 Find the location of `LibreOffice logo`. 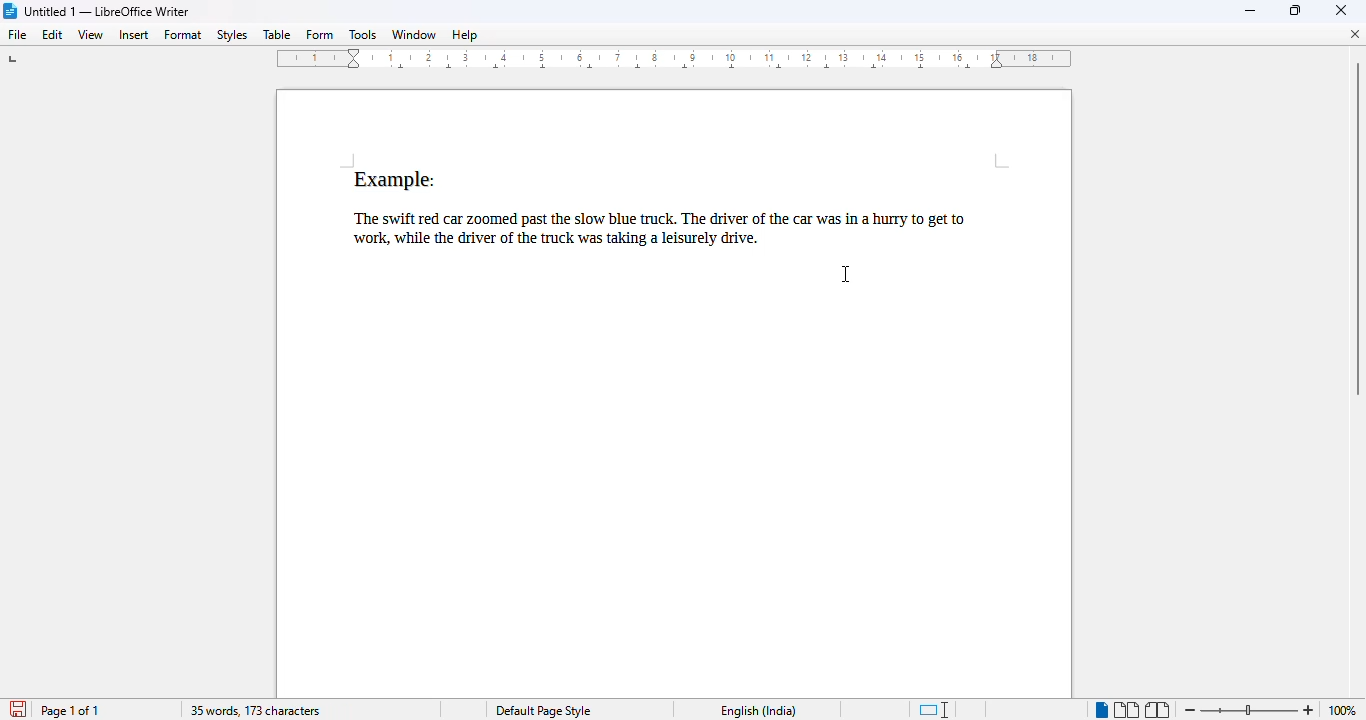

LibreOffice logo is located at coordinates (9, 11).